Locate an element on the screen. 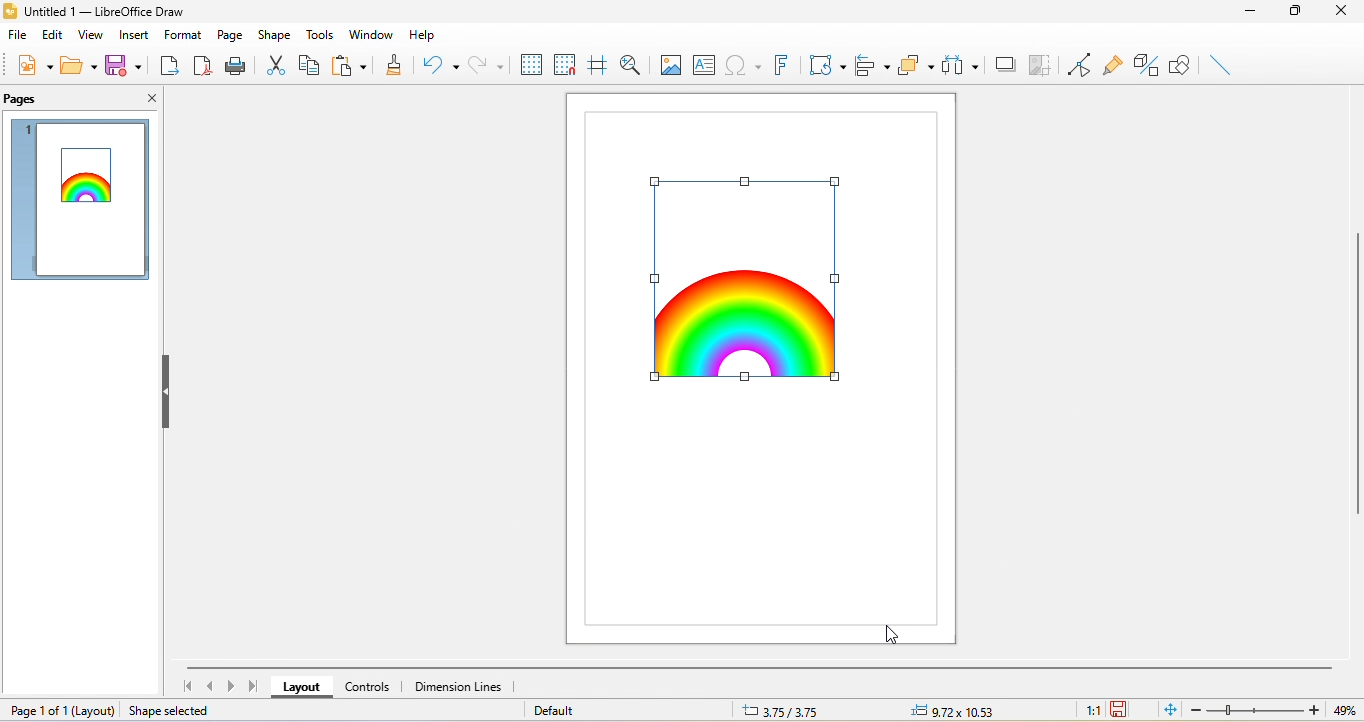 The height and width of the screenshot is (722, 1364). new is located at coordinates (31, 65).